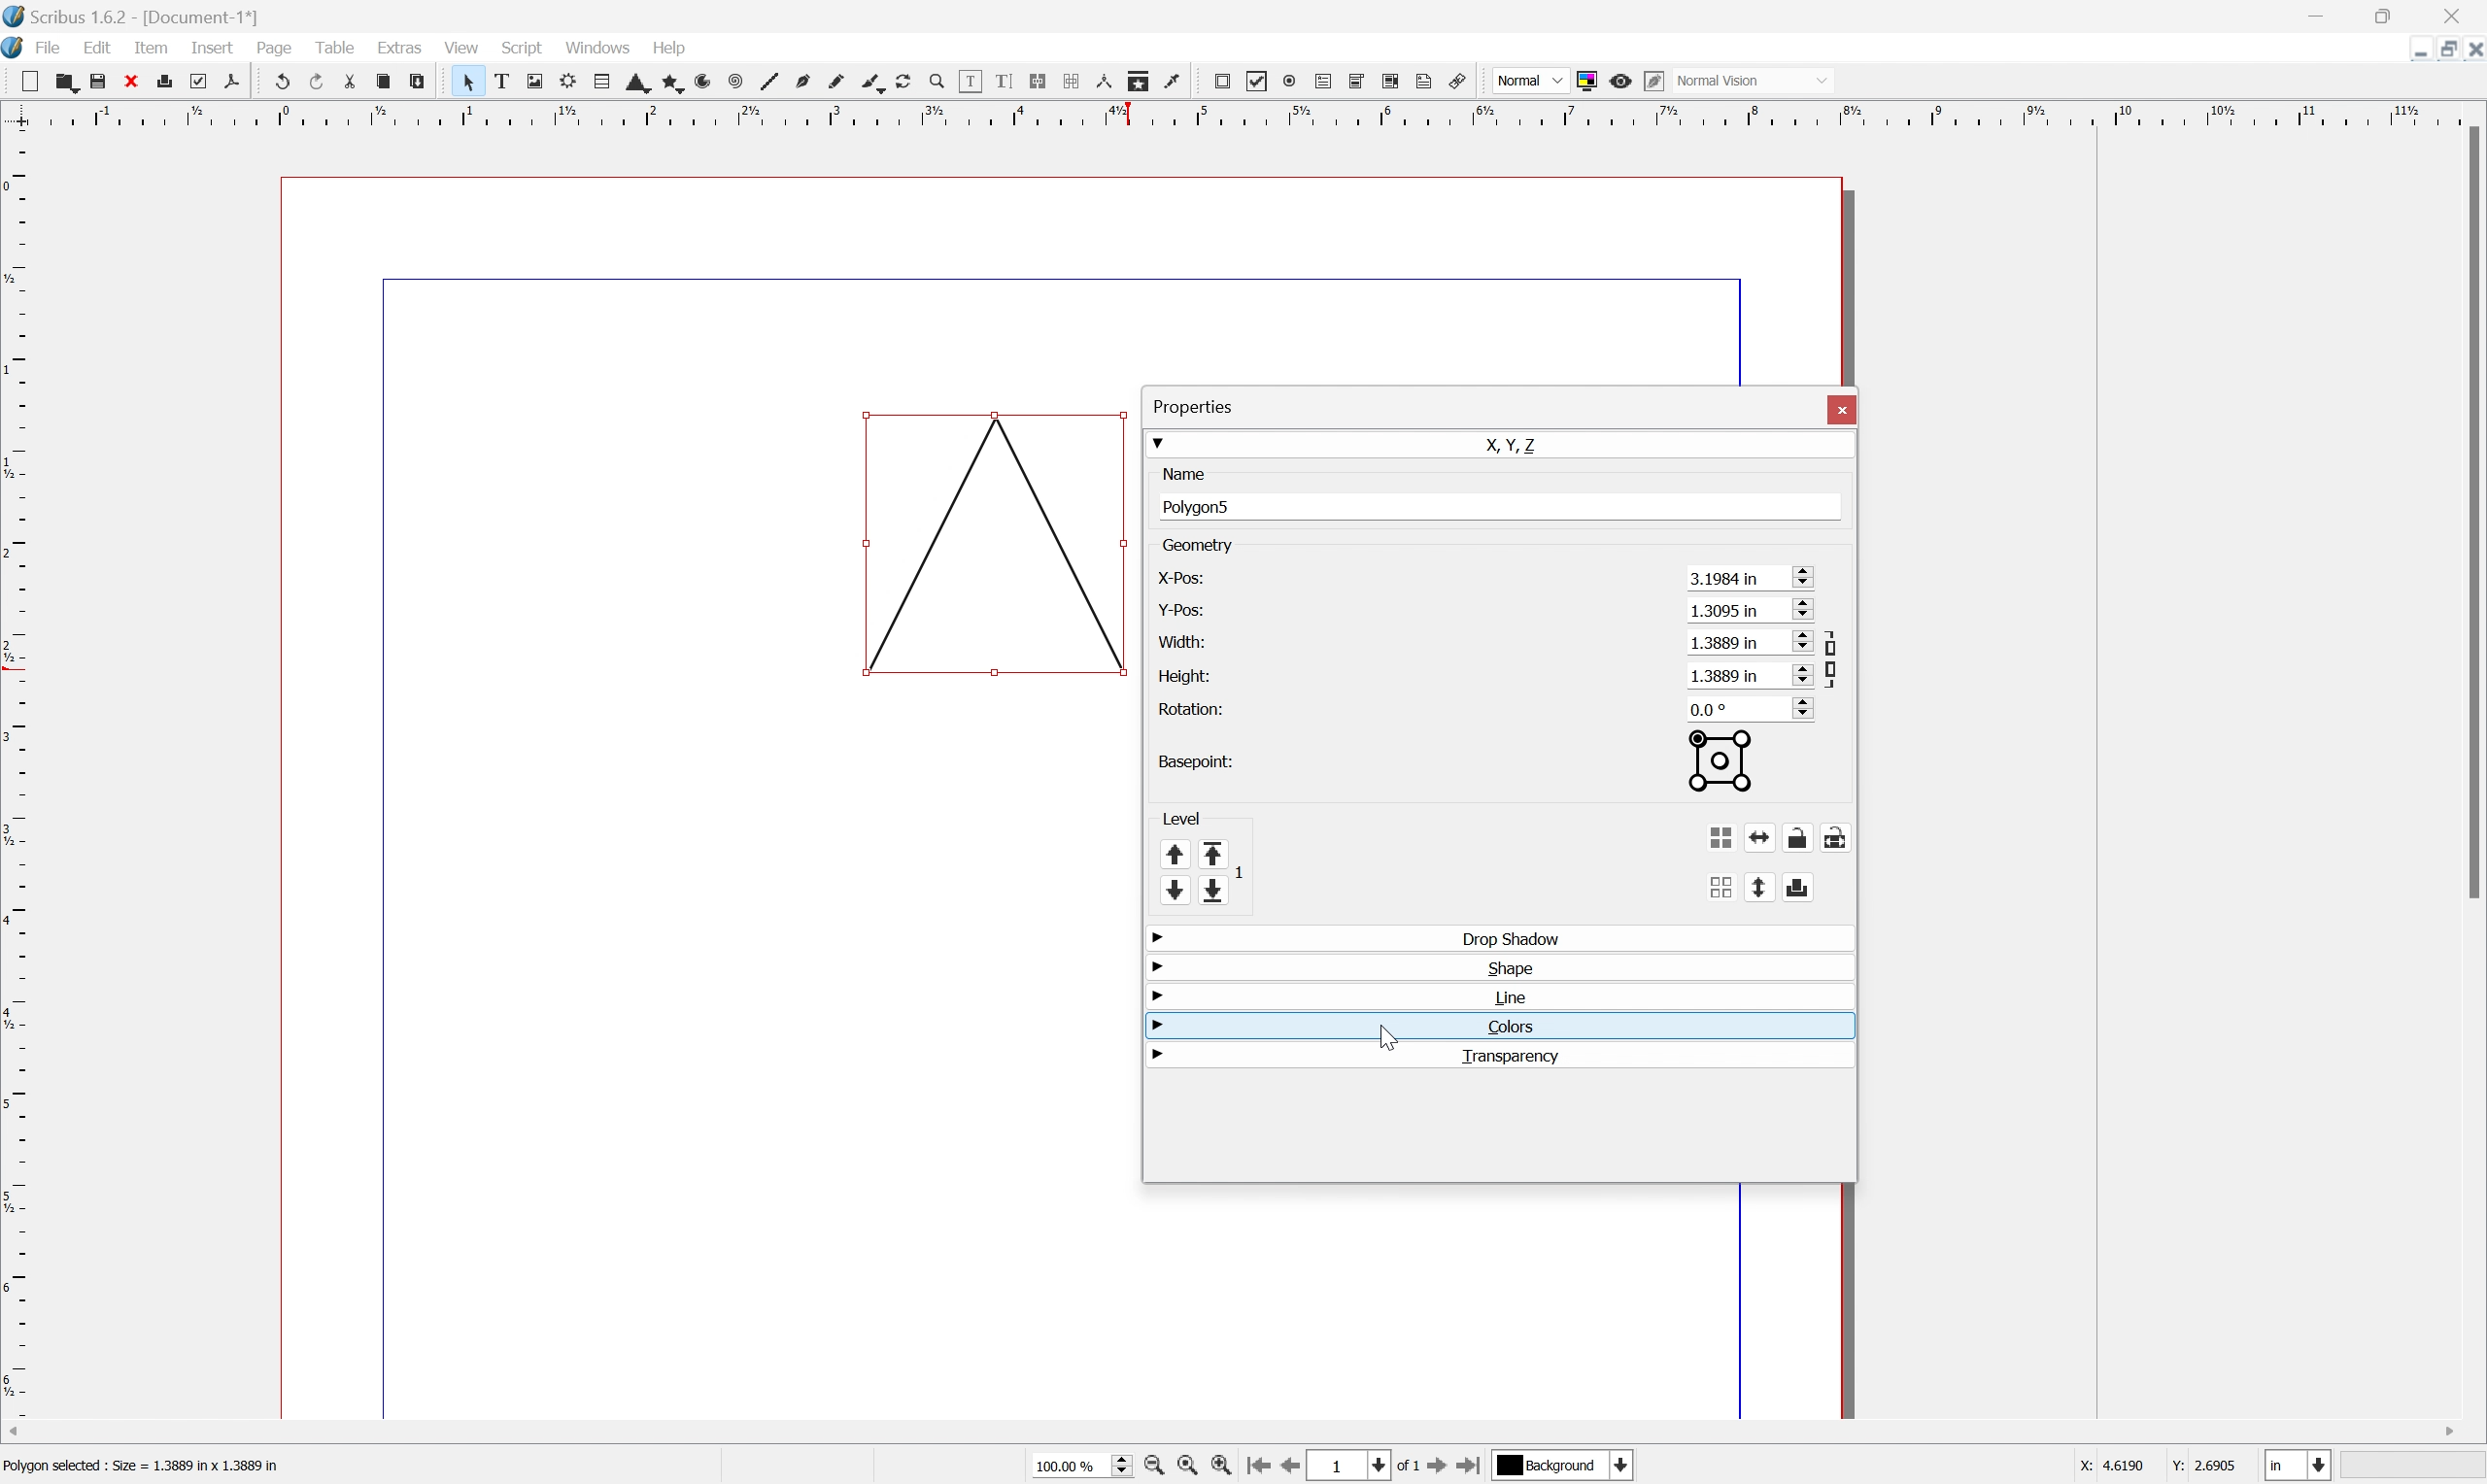  Describe the element at coordinates (1531, 80) in the screenshot. I see `Normal` at that location.